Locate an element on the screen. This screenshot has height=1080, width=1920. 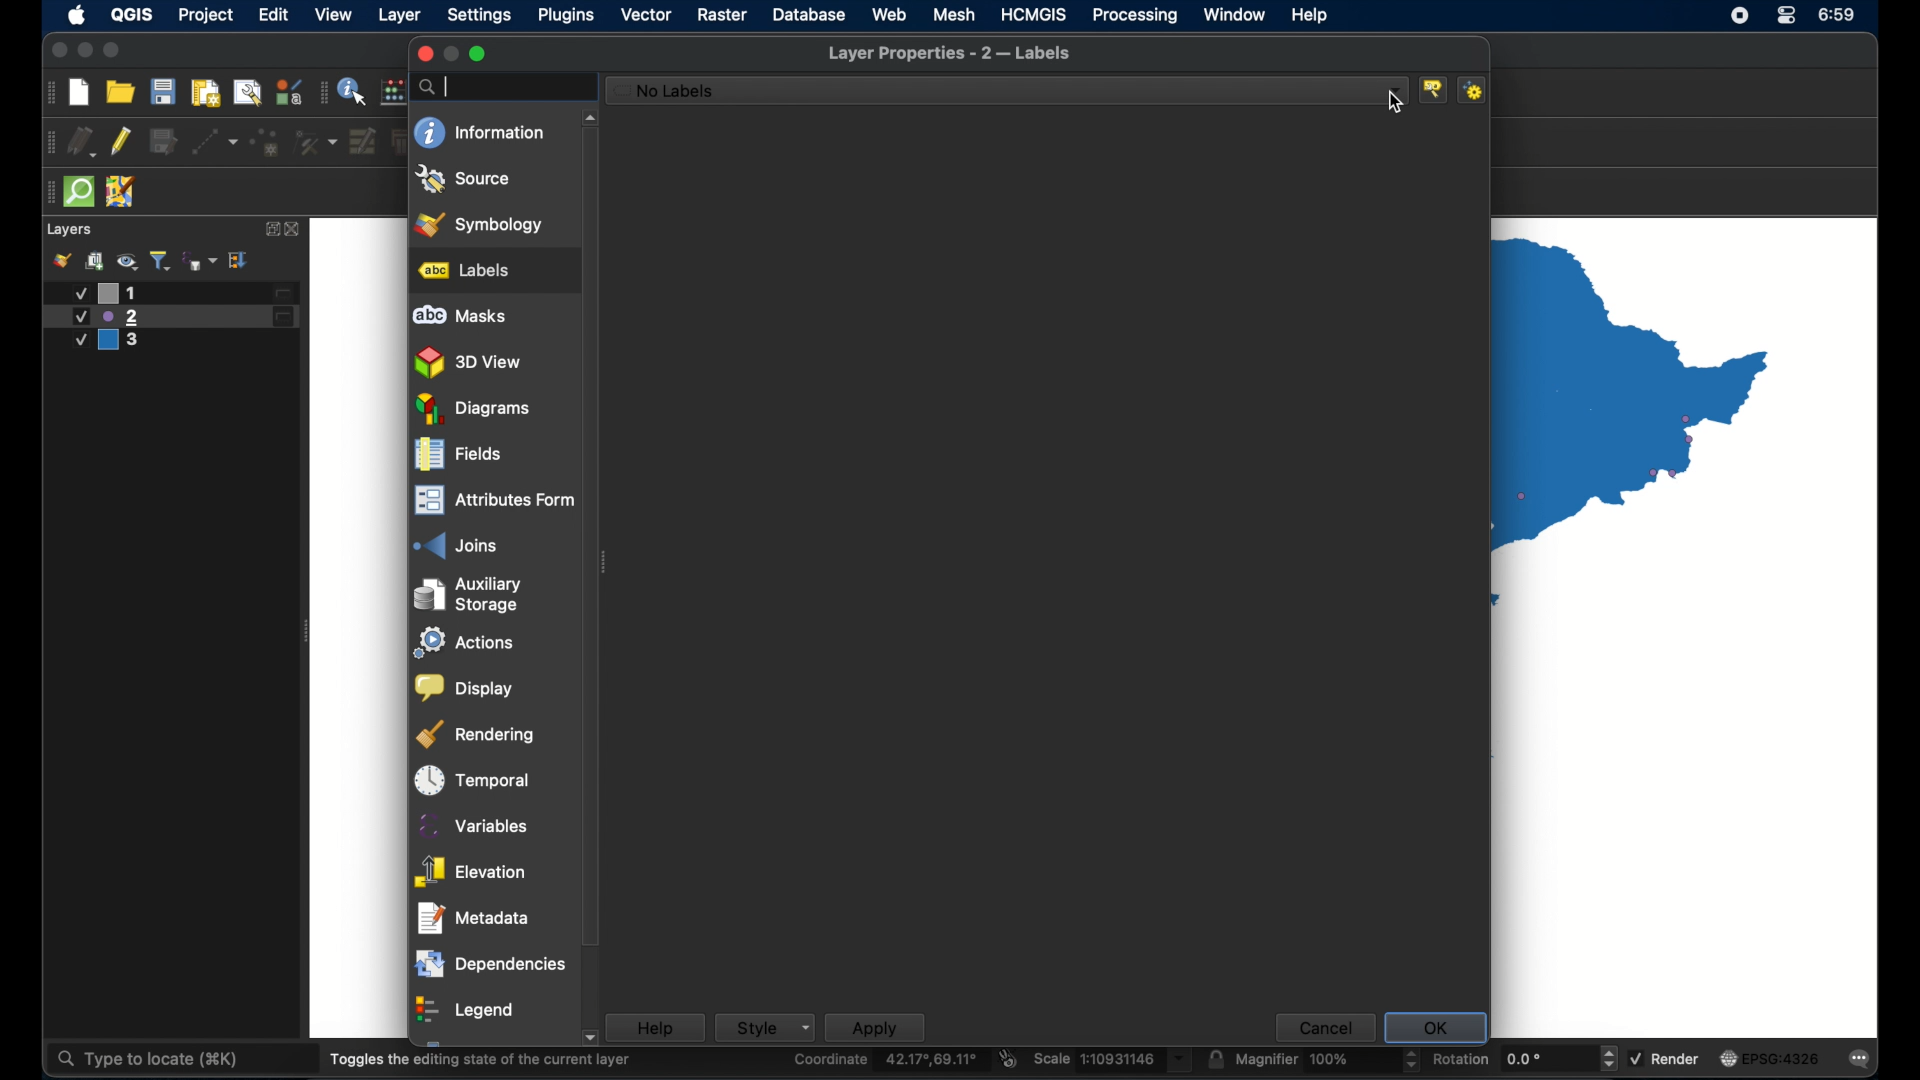
type to locate is located at coordinates (145, 1060).